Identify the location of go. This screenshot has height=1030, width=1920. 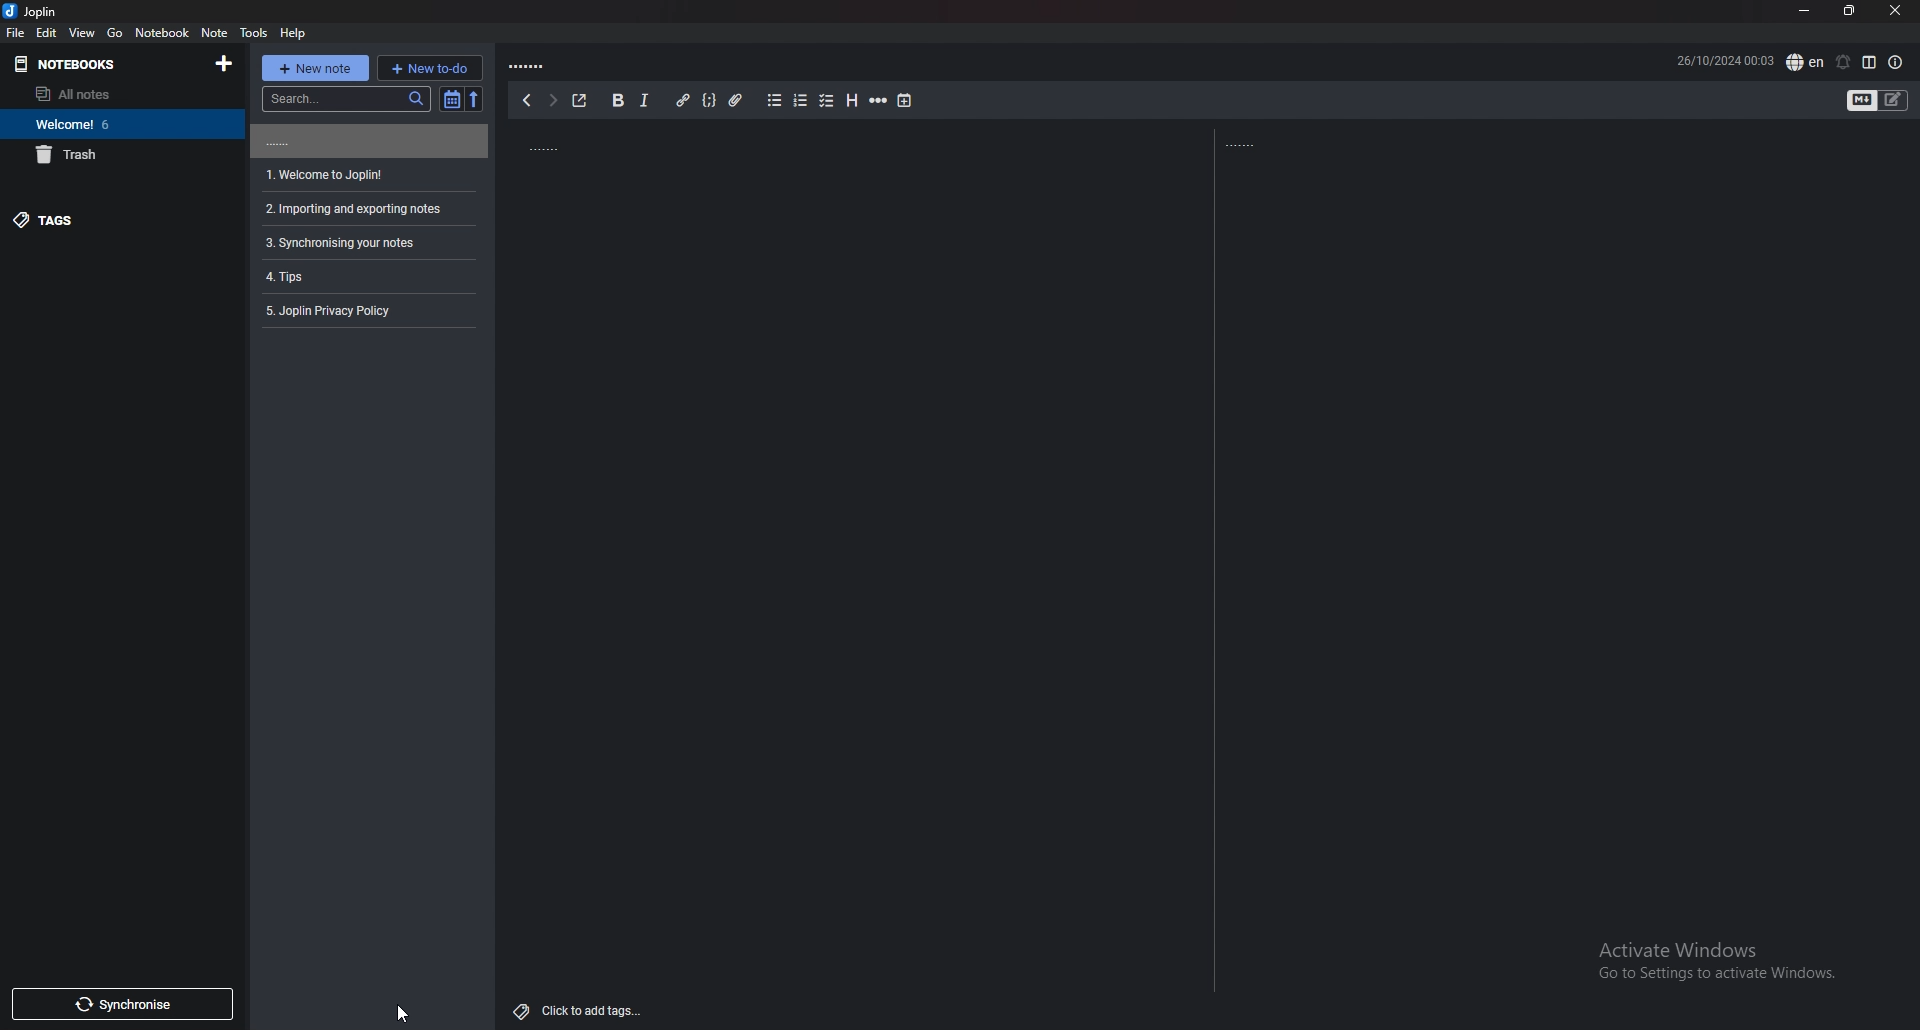
(116, 33).